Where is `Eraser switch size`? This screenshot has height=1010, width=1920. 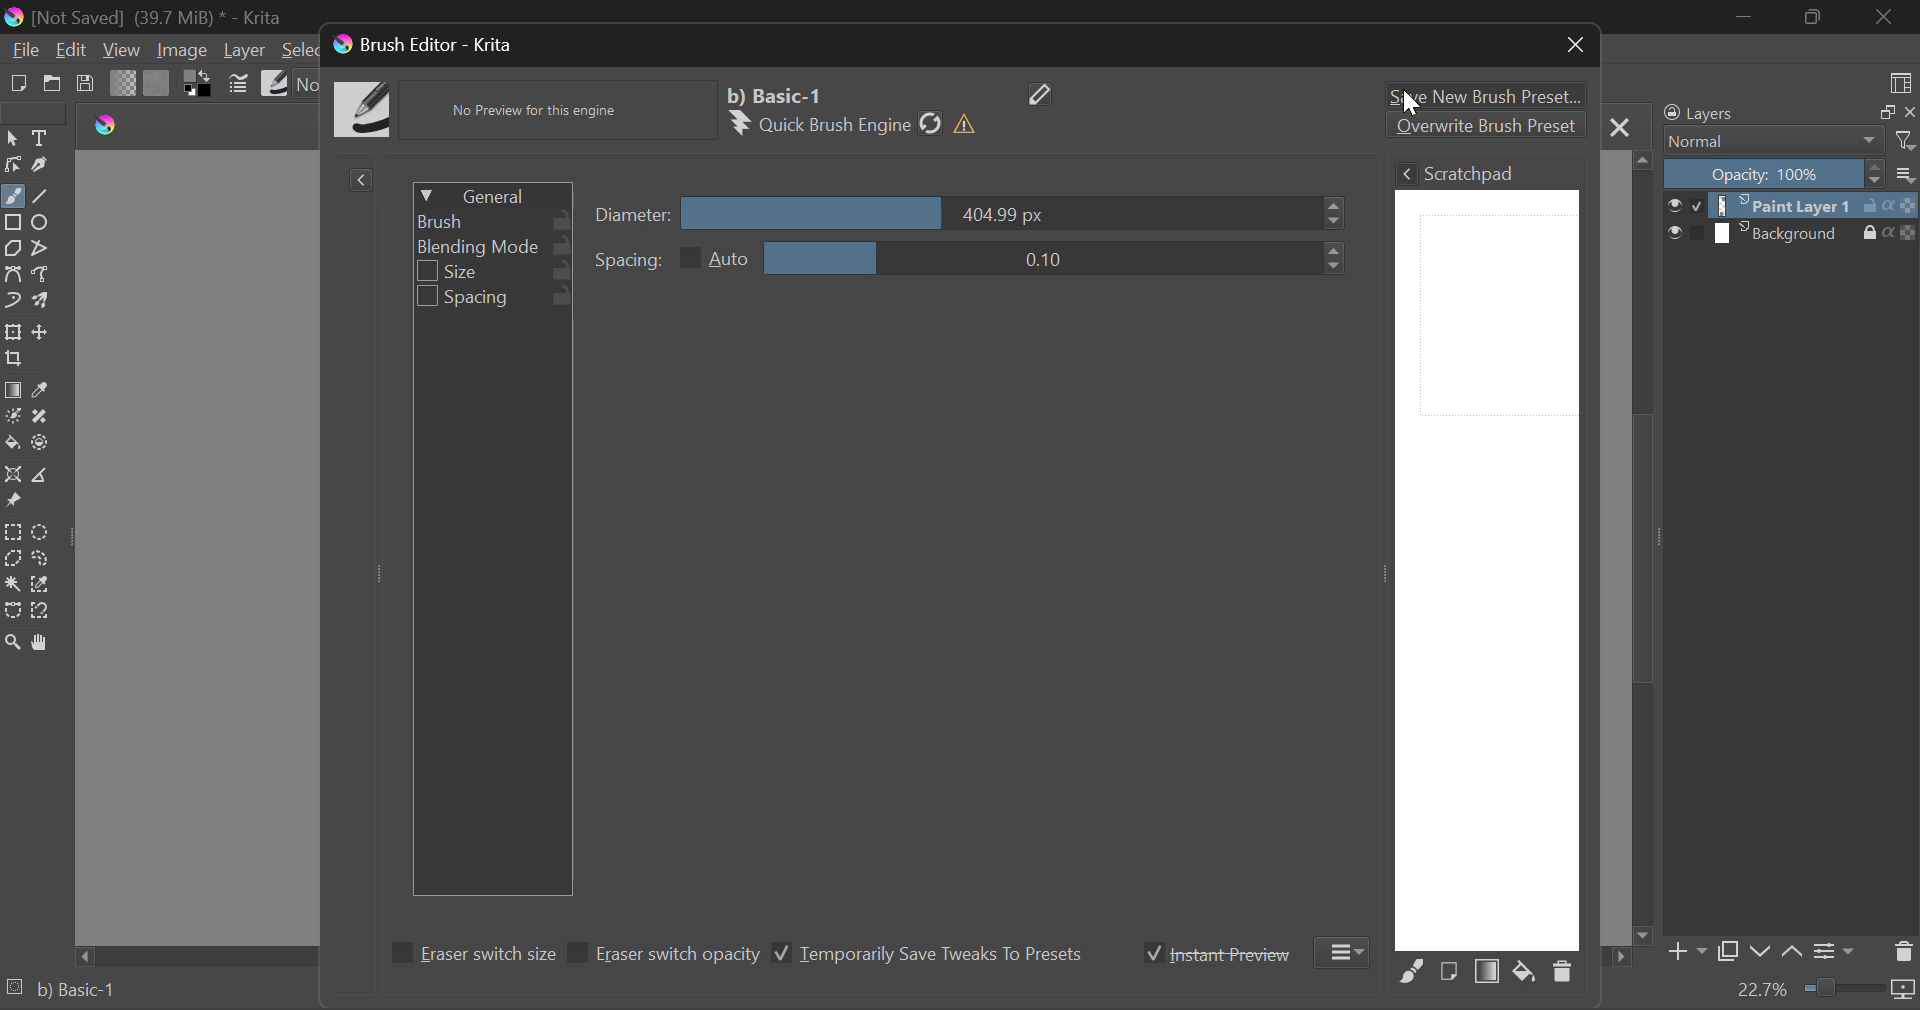
Eraser switch size is located at coordinates (470, 956).